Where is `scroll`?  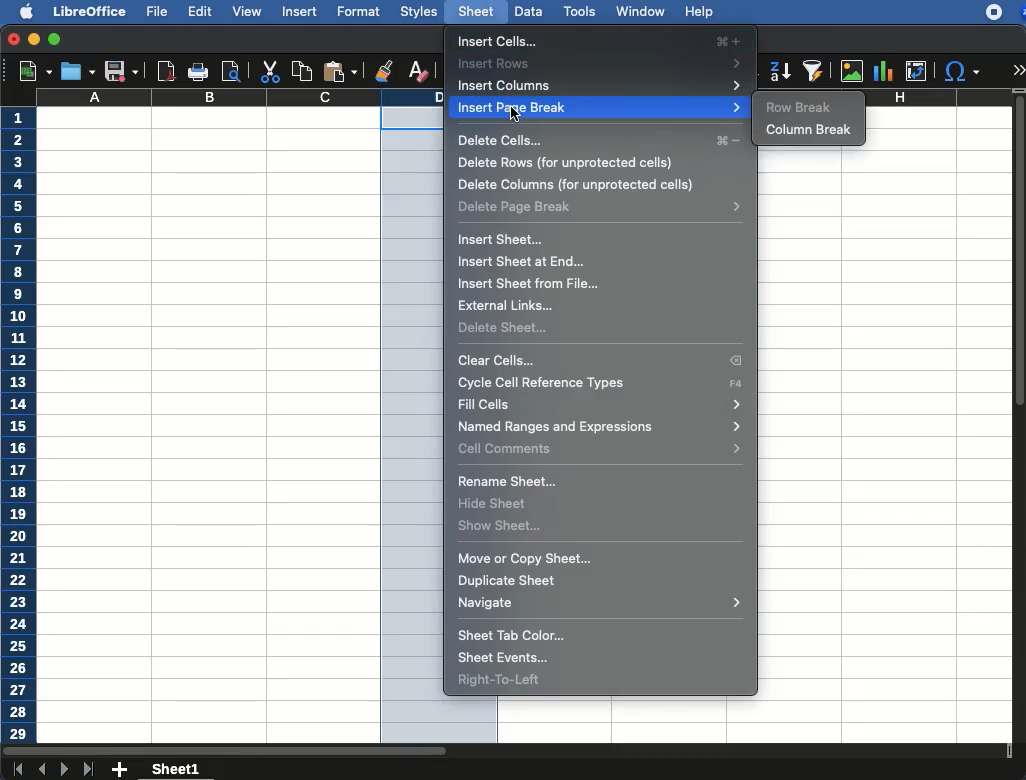
scroll is located at coordinates (1020, 424).